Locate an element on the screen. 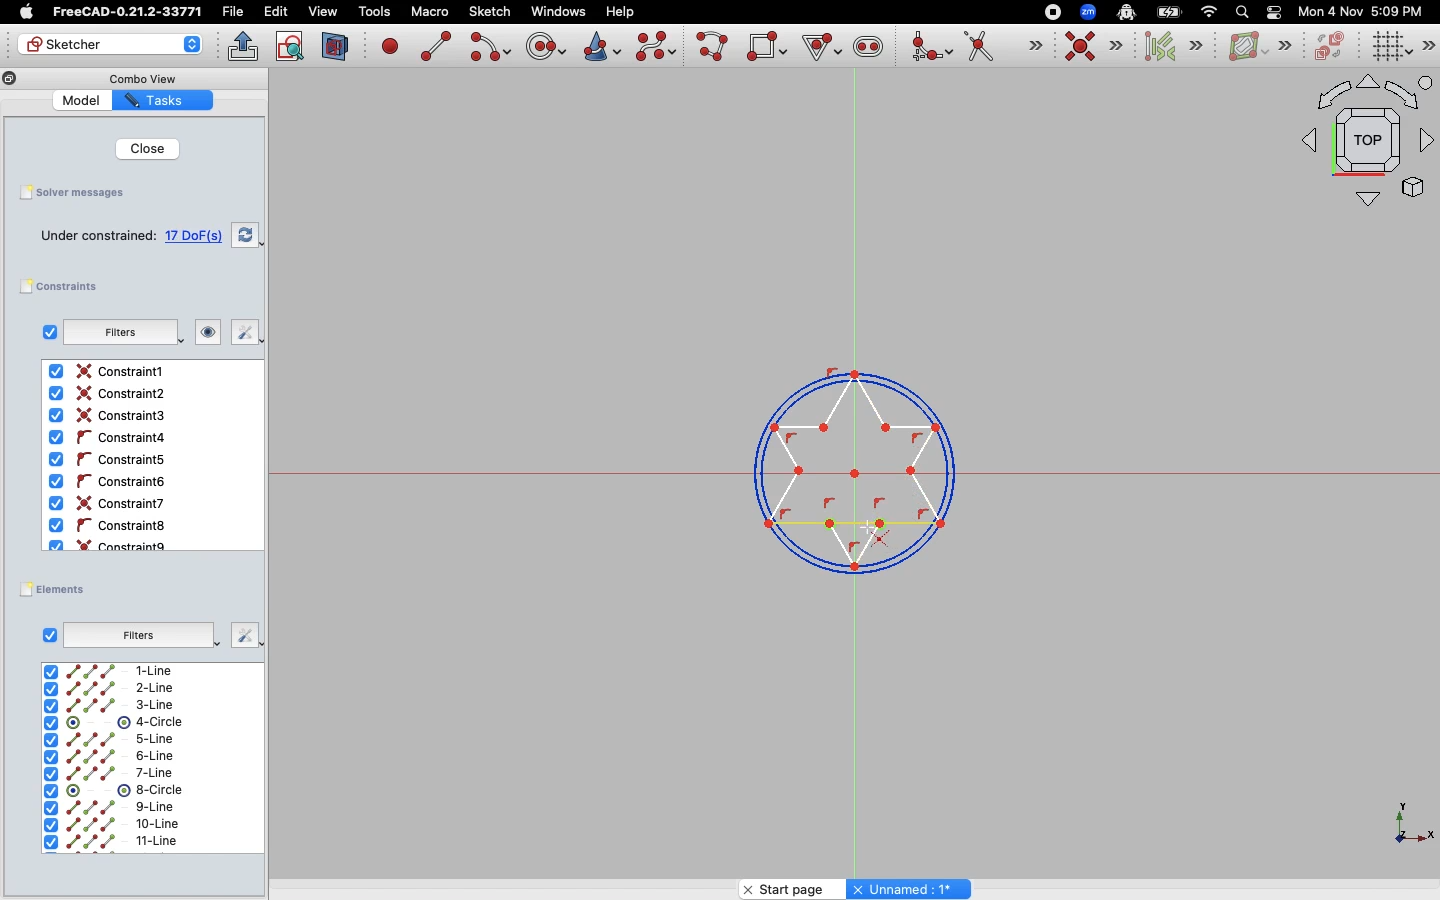  File is located at coordinates (235, 12).